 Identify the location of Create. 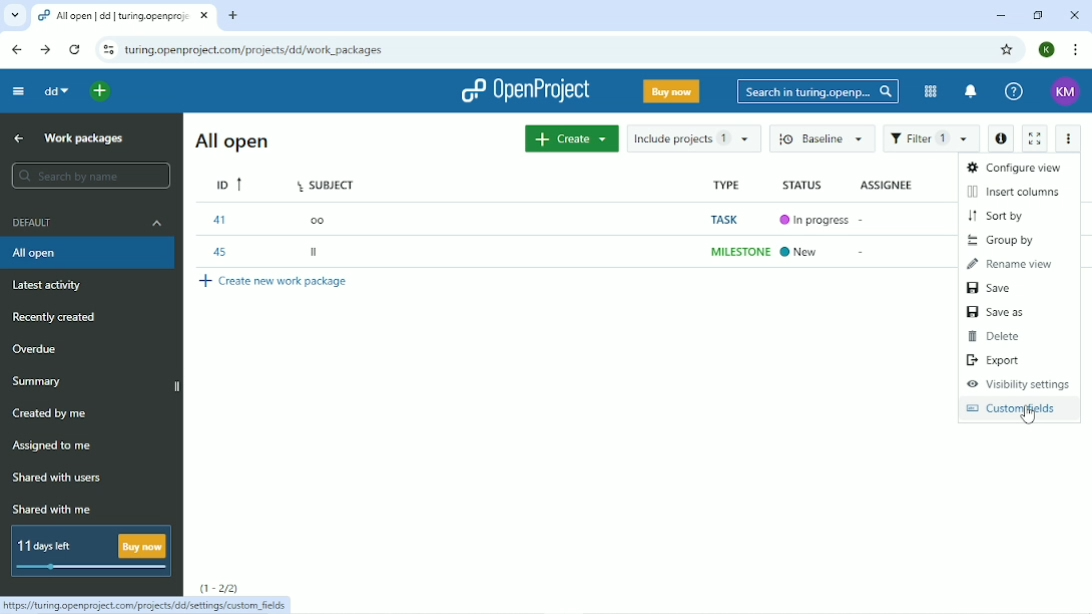
(570, 139).